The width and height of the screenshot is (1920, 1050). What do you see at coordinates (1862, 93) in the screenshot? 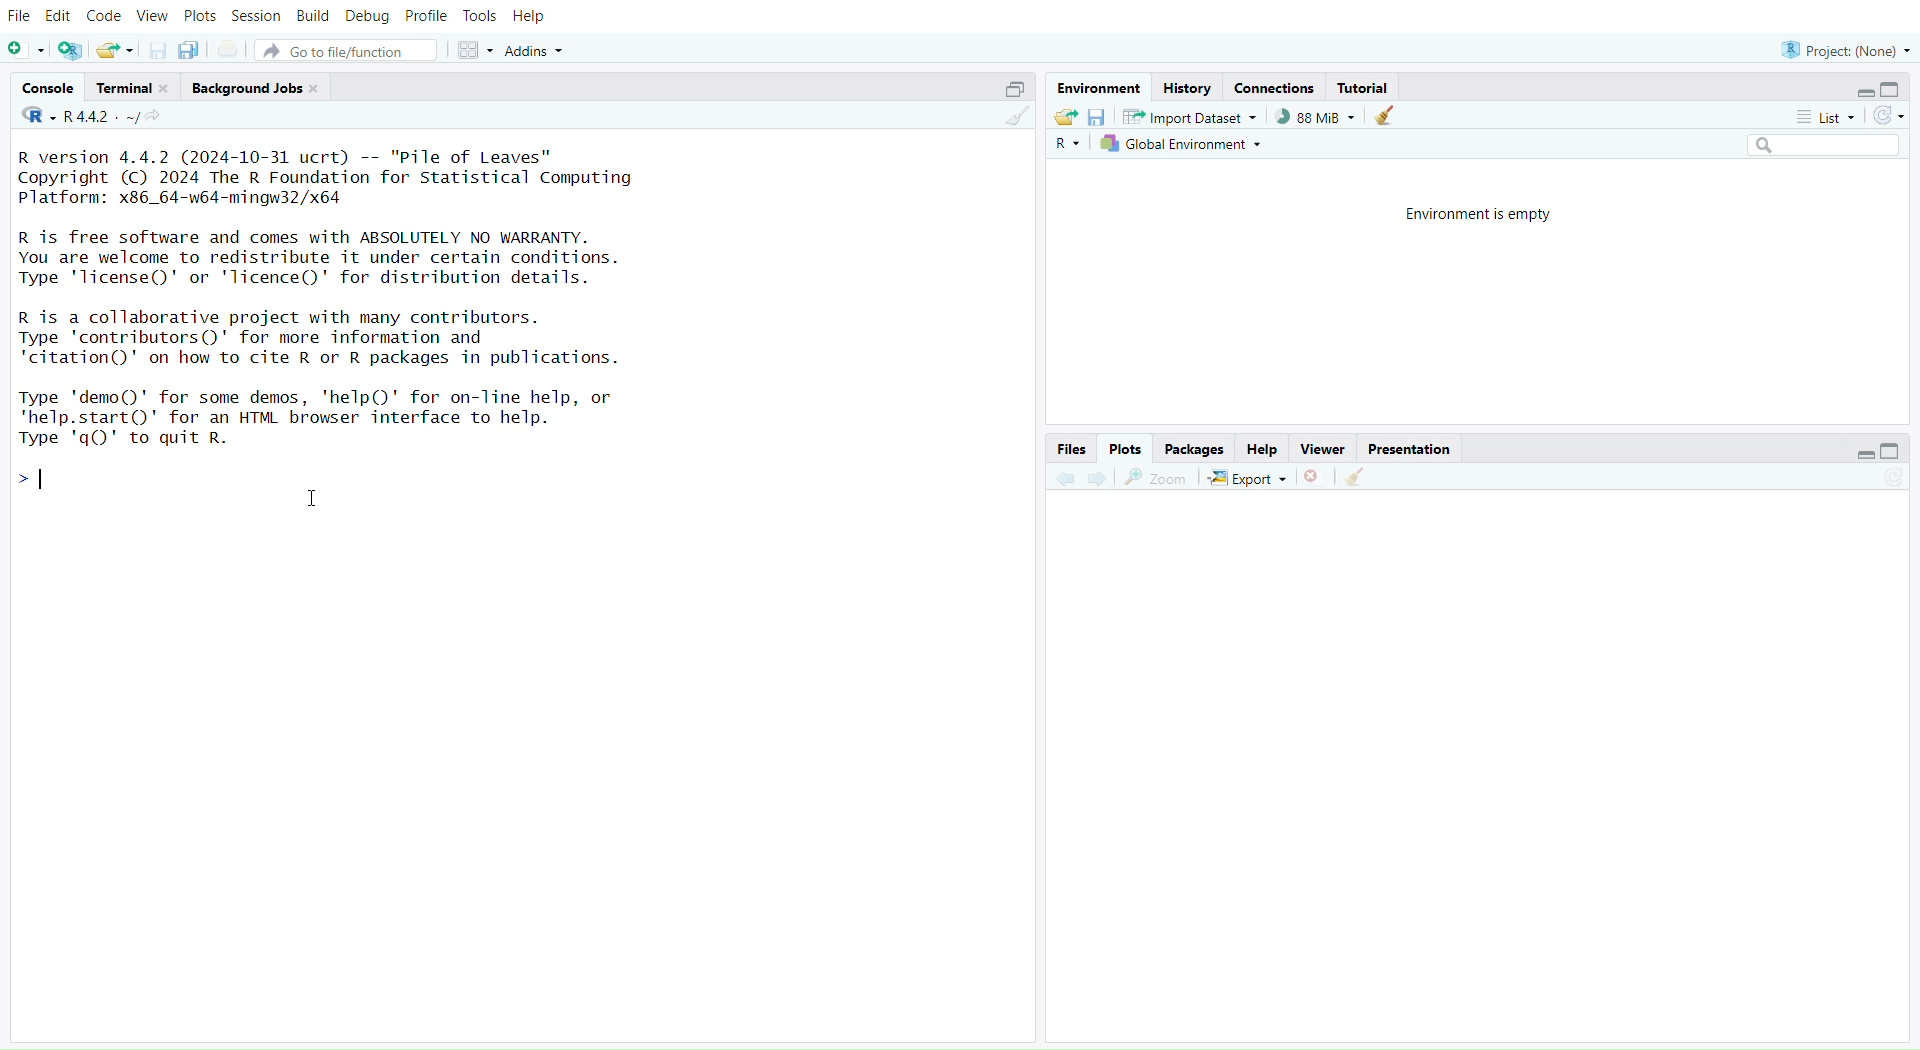
I see `expand` at bounding box center [1862, 93].